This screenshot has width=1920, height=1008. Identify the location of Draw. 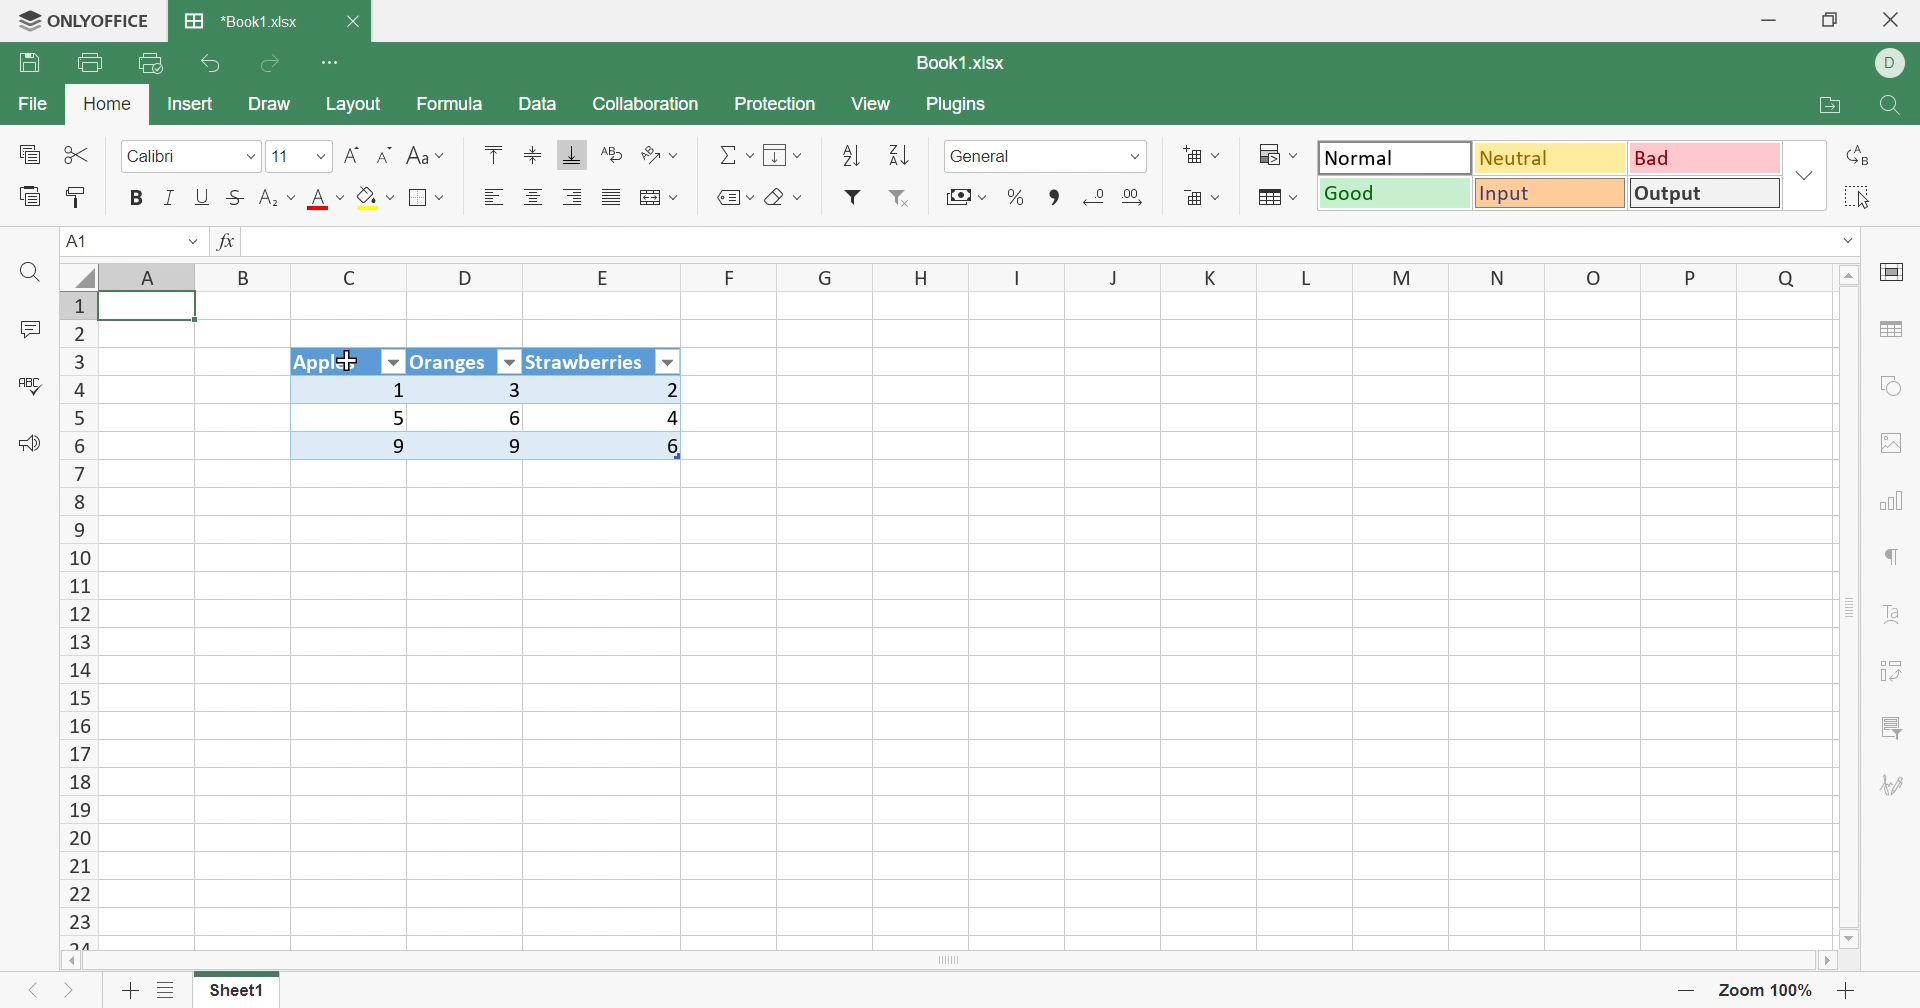
(277, 106).